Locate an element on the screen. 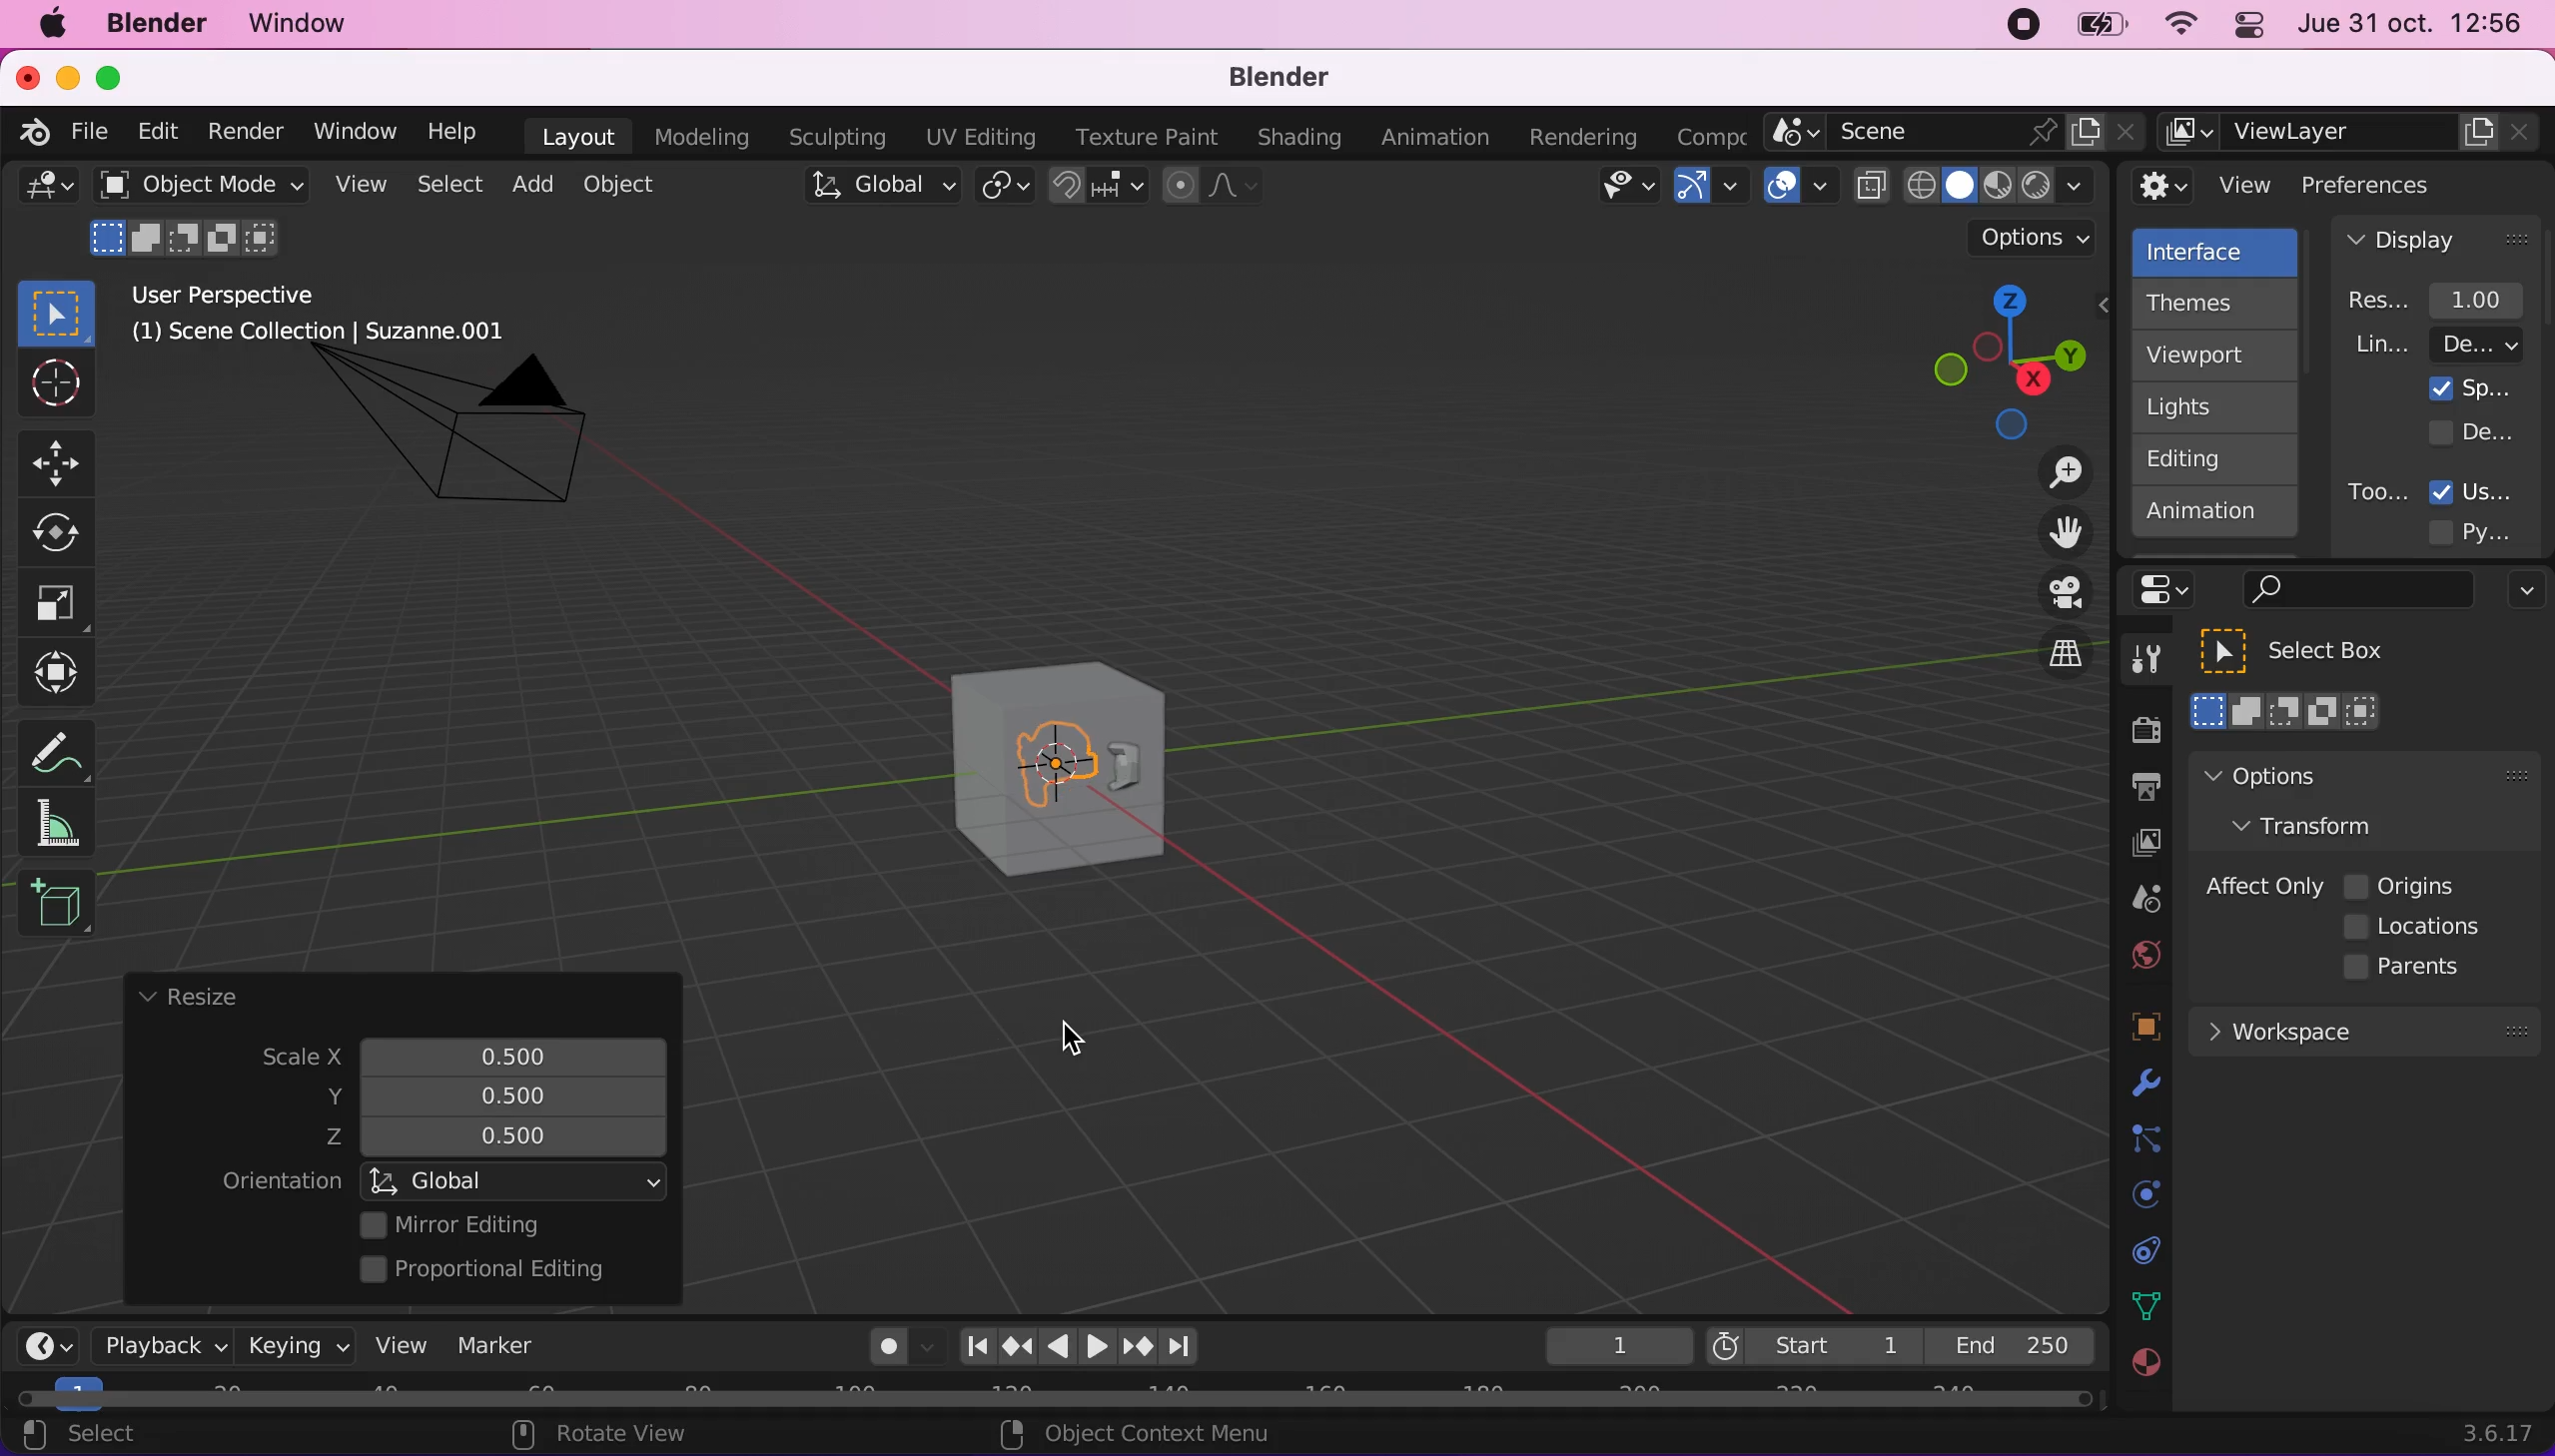  data is located at coordinates (2141, 1304).